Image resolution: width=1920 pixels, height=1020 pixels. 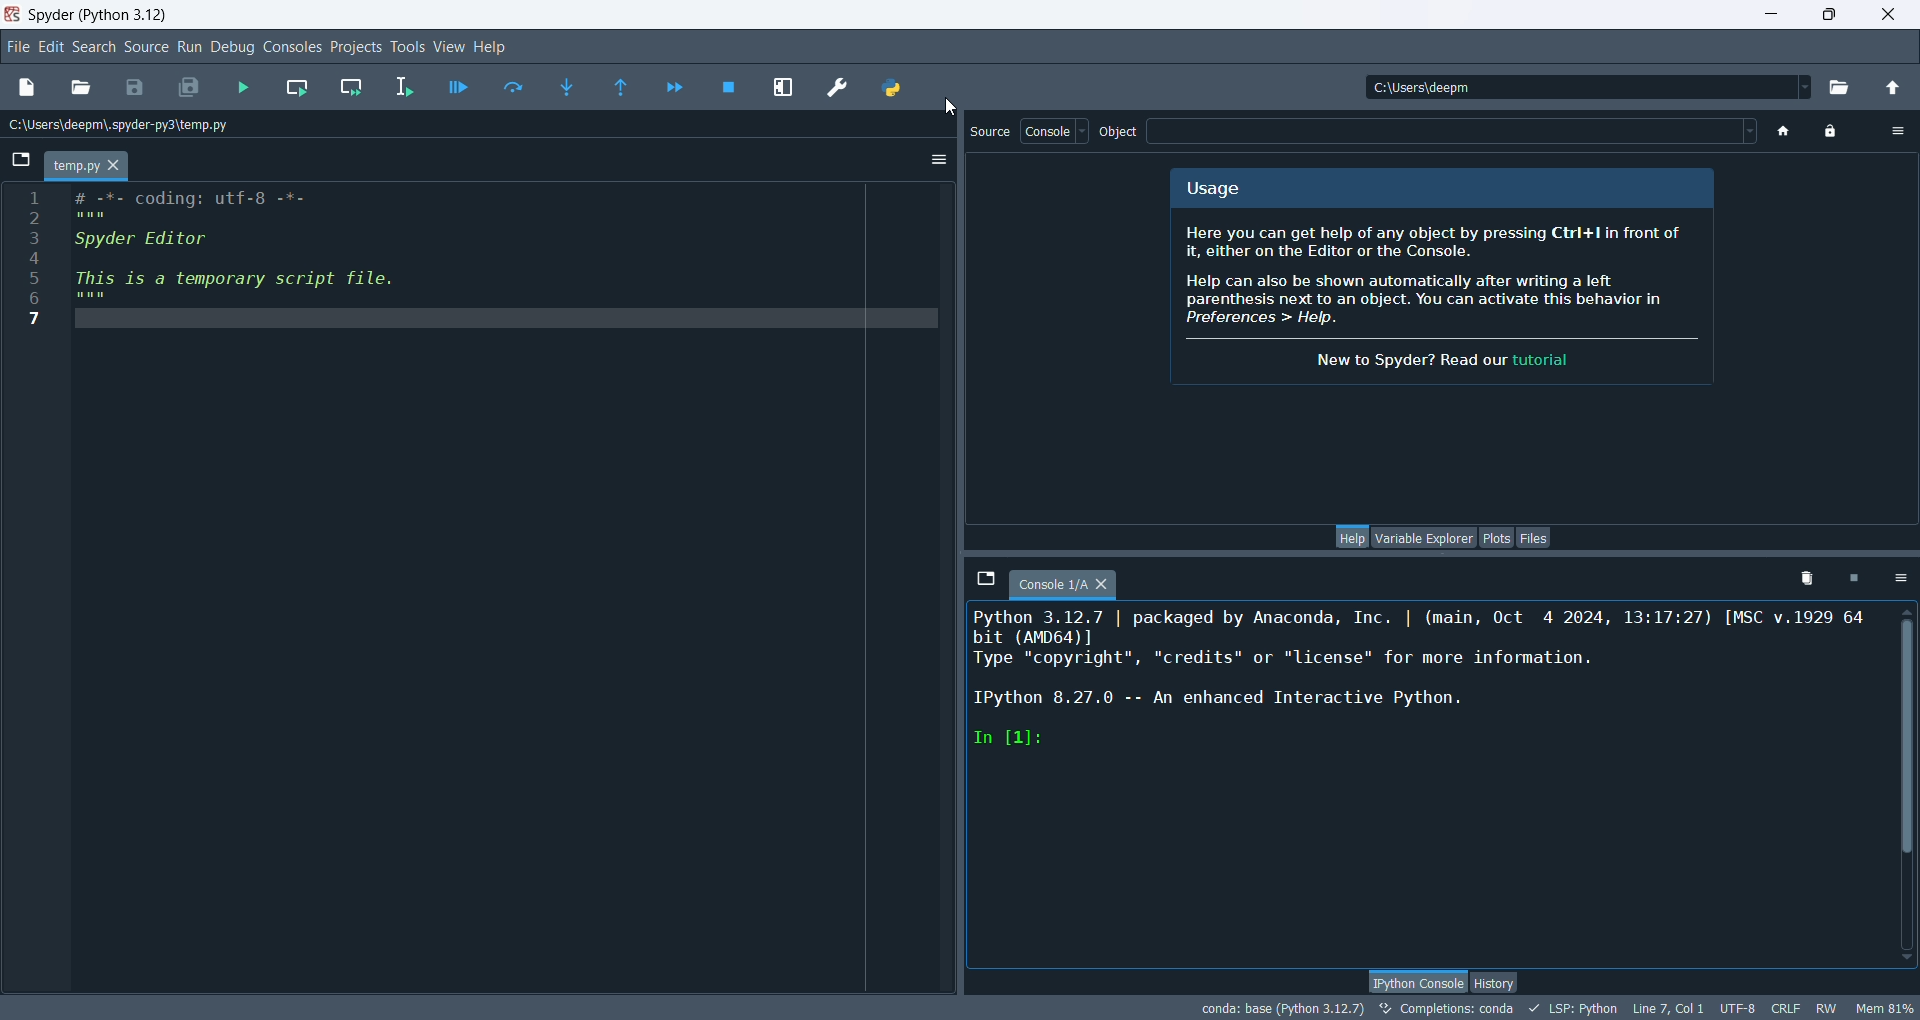 What do you see at coordinates (782, 88) in the screenshot?
I see `maximize current pane` at bounding box center [782, 88].